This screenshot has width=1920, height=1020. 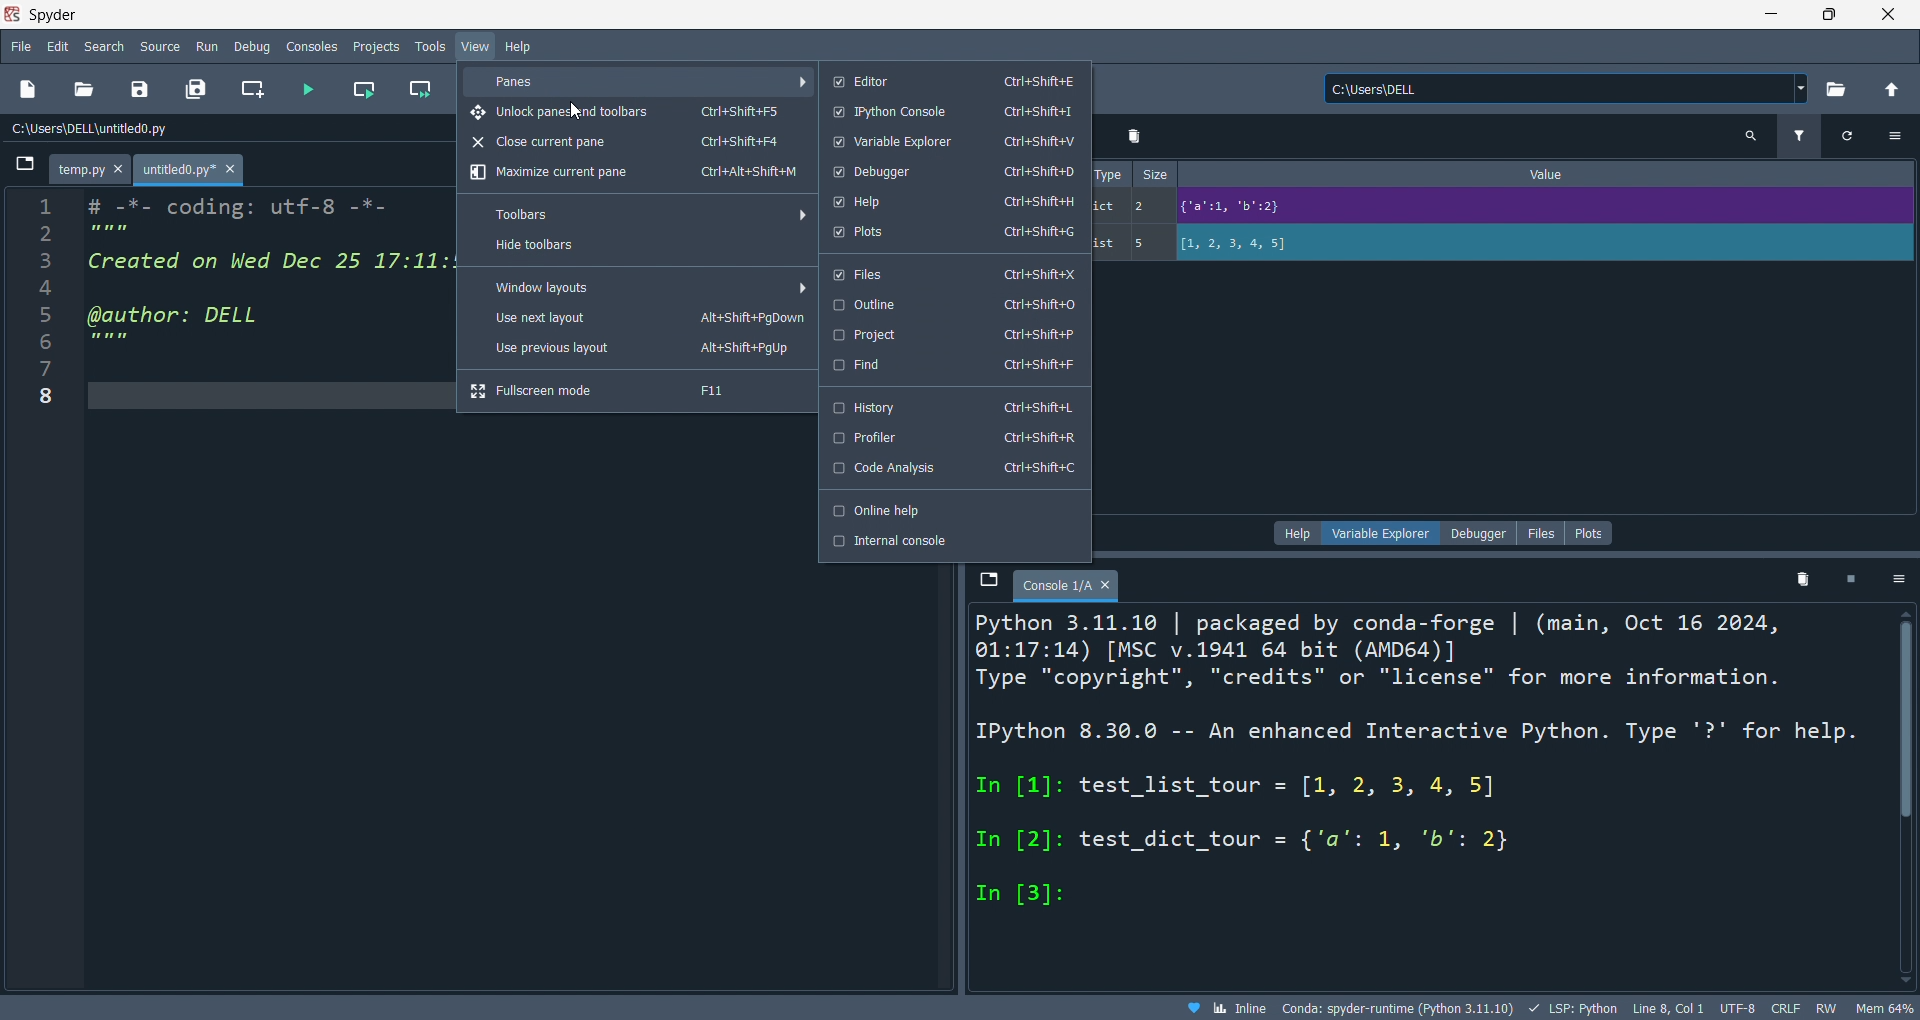 I want to click on windows layout, so click(x=644, y=286).